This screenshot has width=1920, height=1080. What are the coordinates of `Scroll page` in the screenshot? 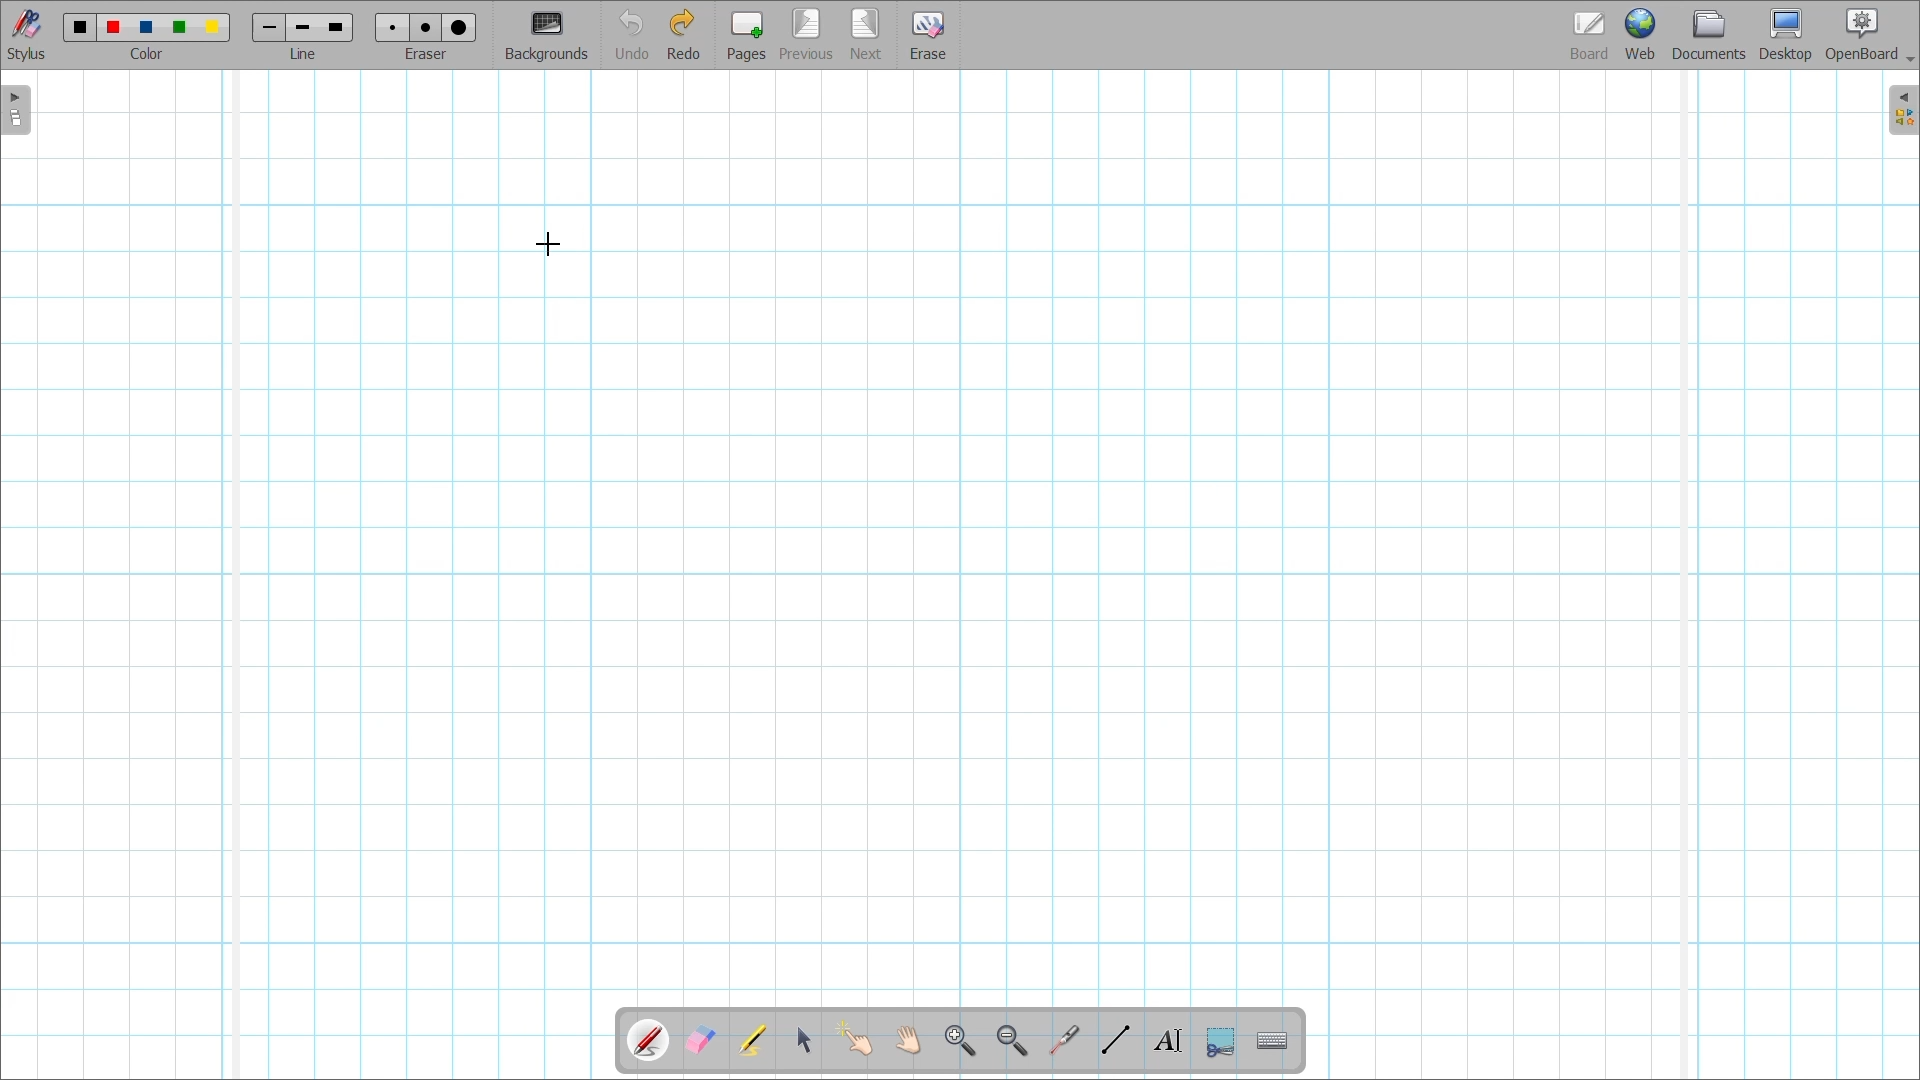 It's located at (908, 1041).